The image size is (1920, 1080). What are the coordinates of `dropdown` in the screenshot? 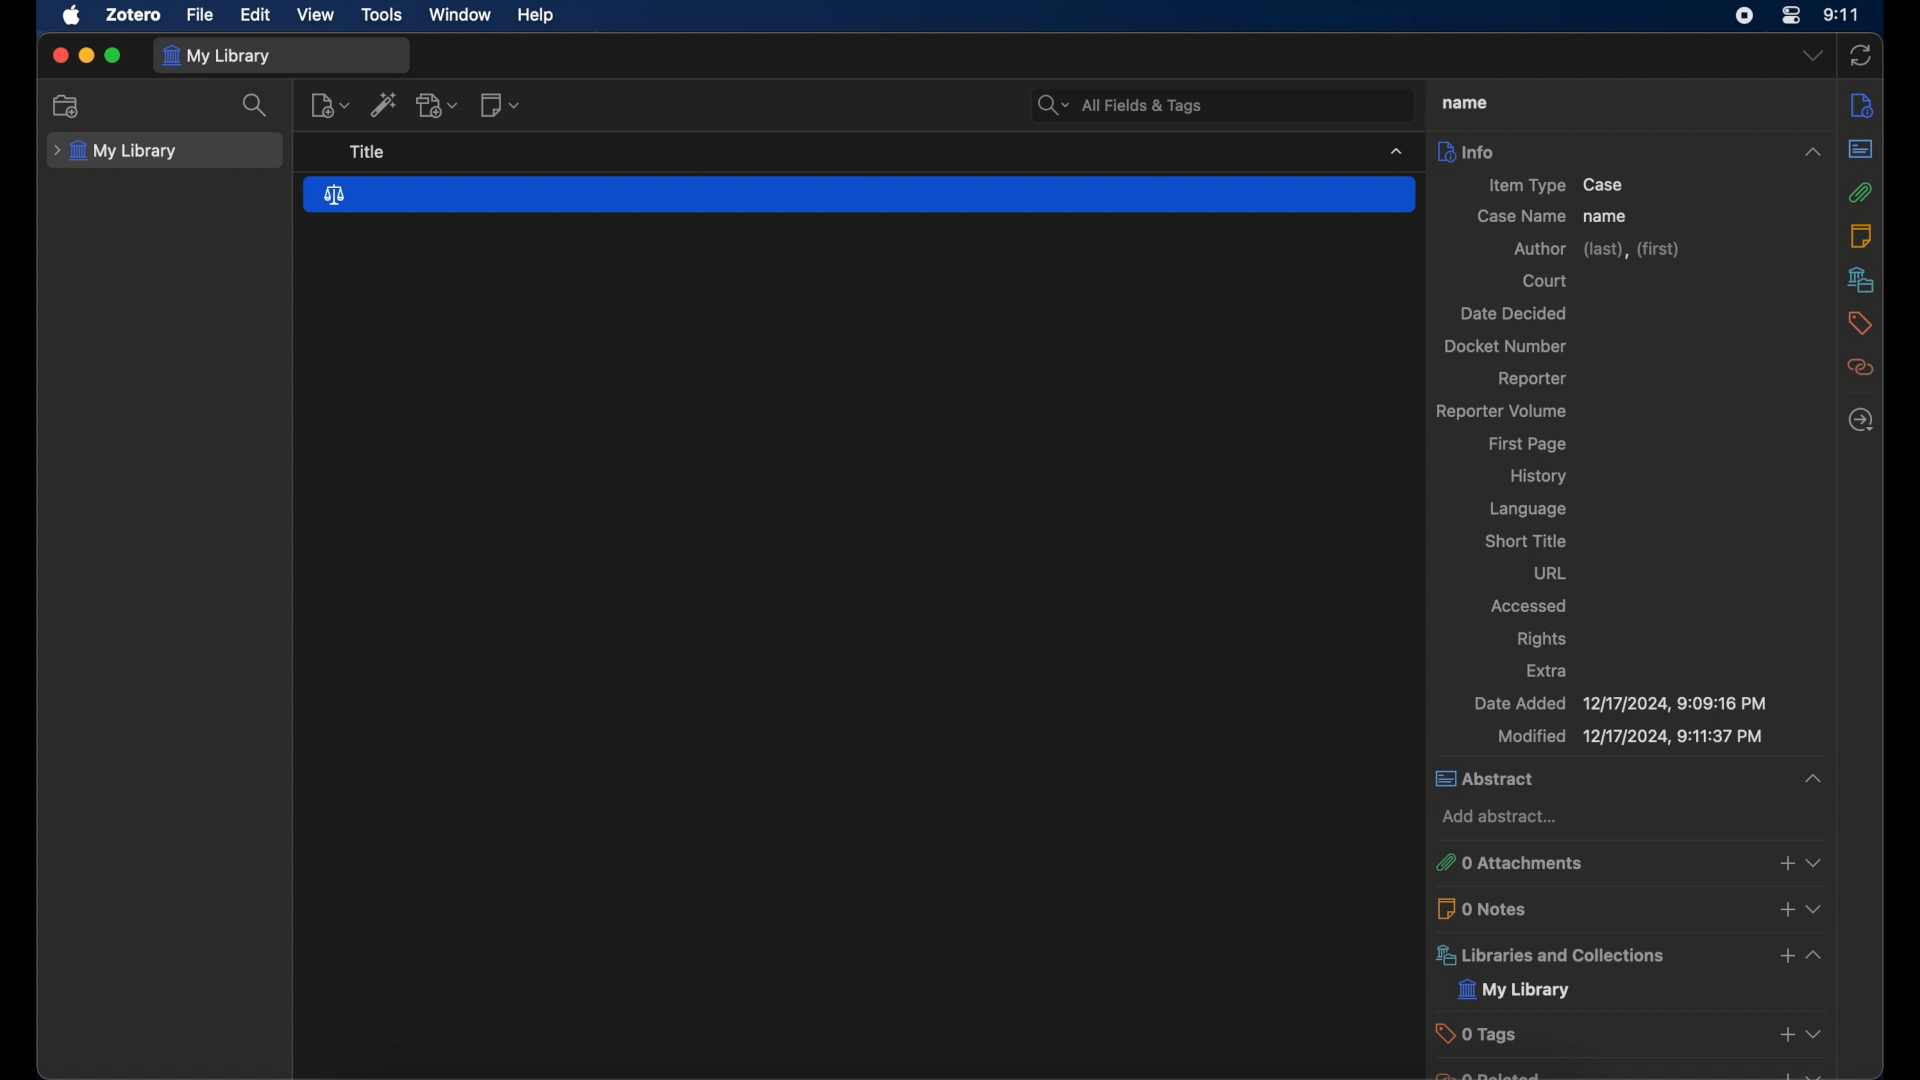 It's located at (1810, 56).